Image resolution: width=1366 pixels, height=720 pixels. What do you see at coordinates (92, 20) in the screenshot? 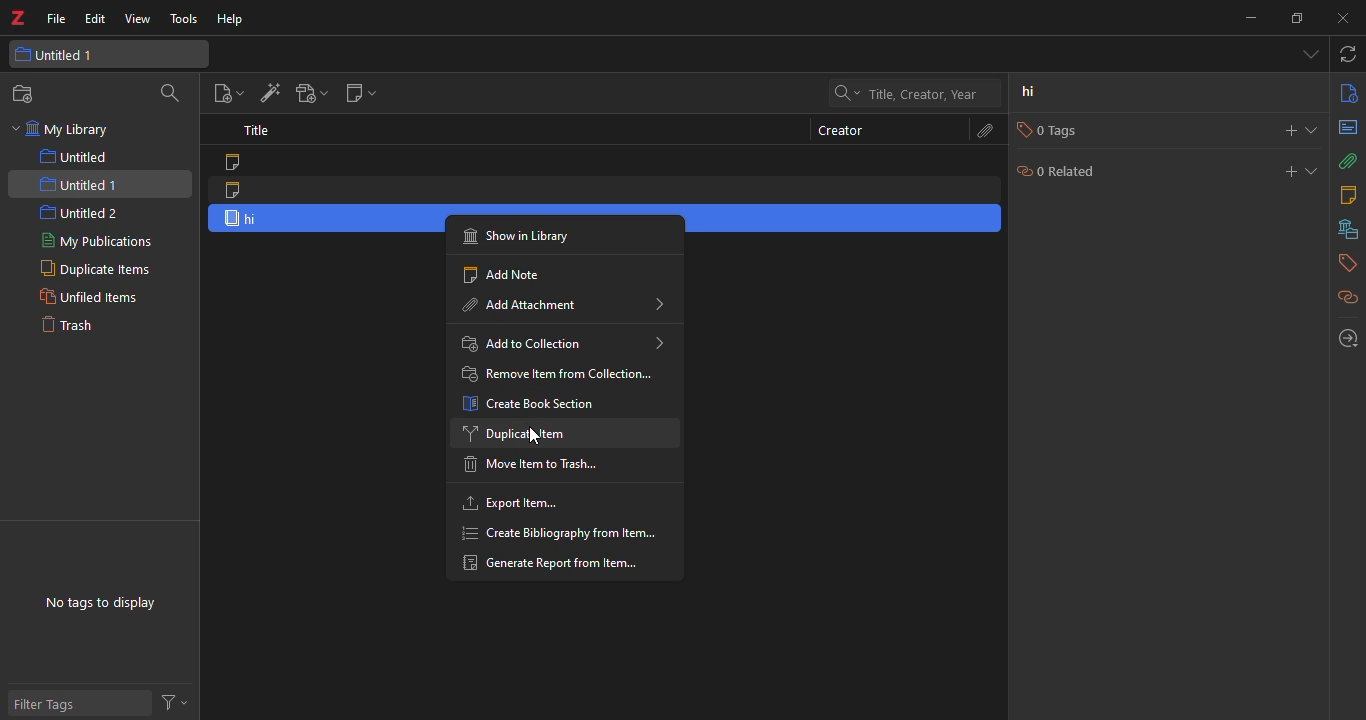
I see `edit` at bounding box center [92, 20].